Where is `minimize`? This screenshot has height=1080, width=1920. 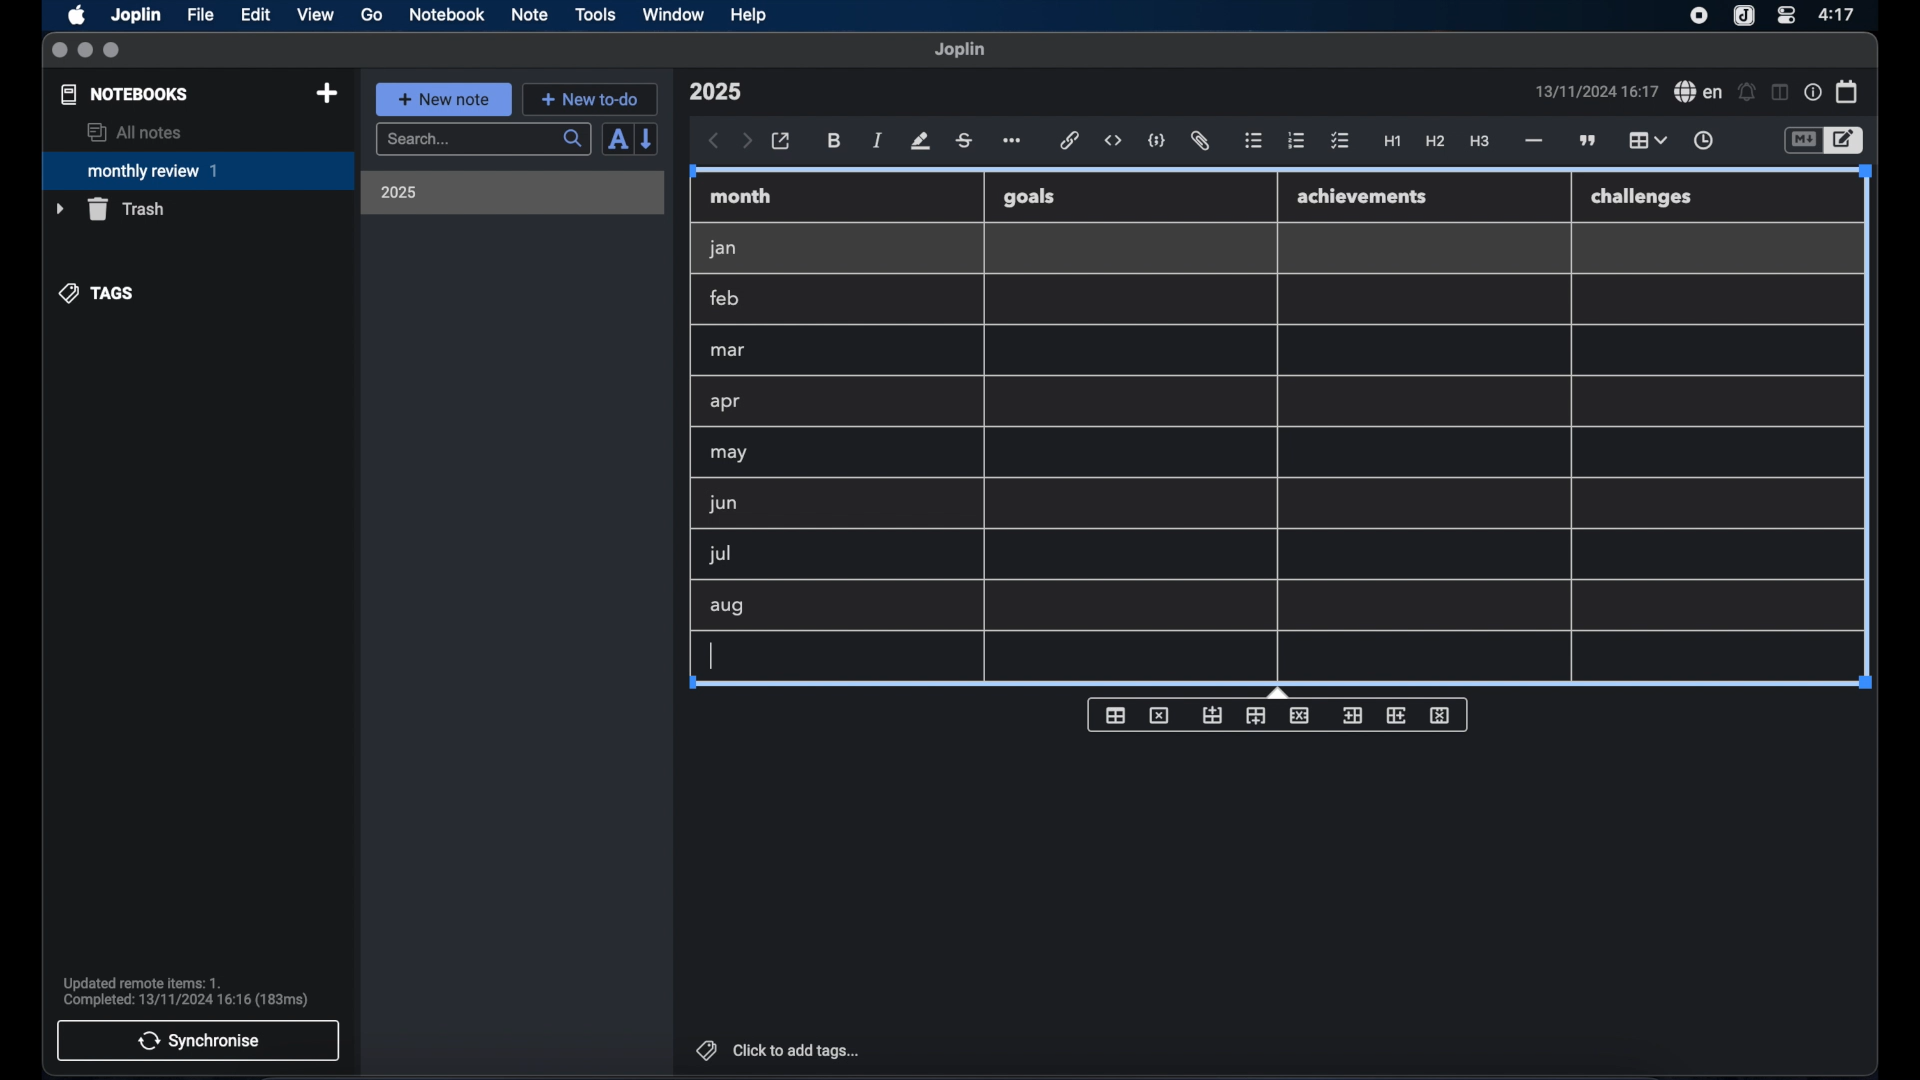
minimize is located at coordinates (85, 51).